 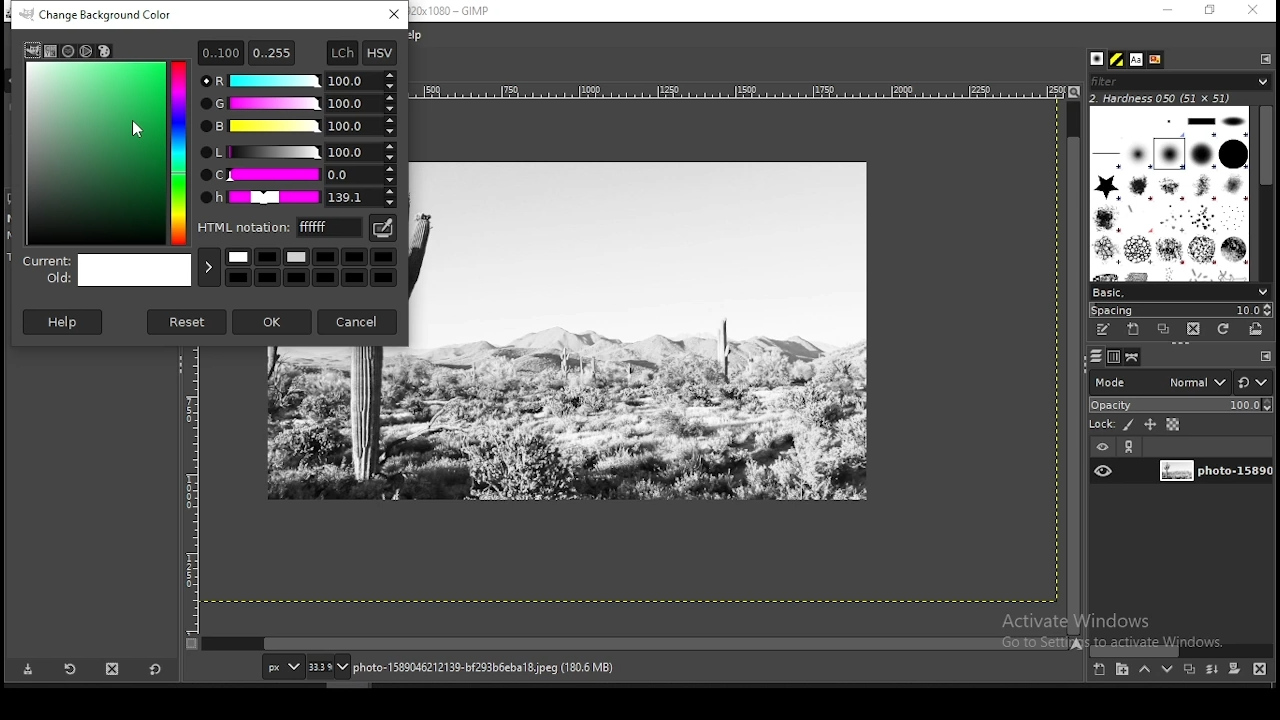 I want to click on red, so click(x=298, y=81).